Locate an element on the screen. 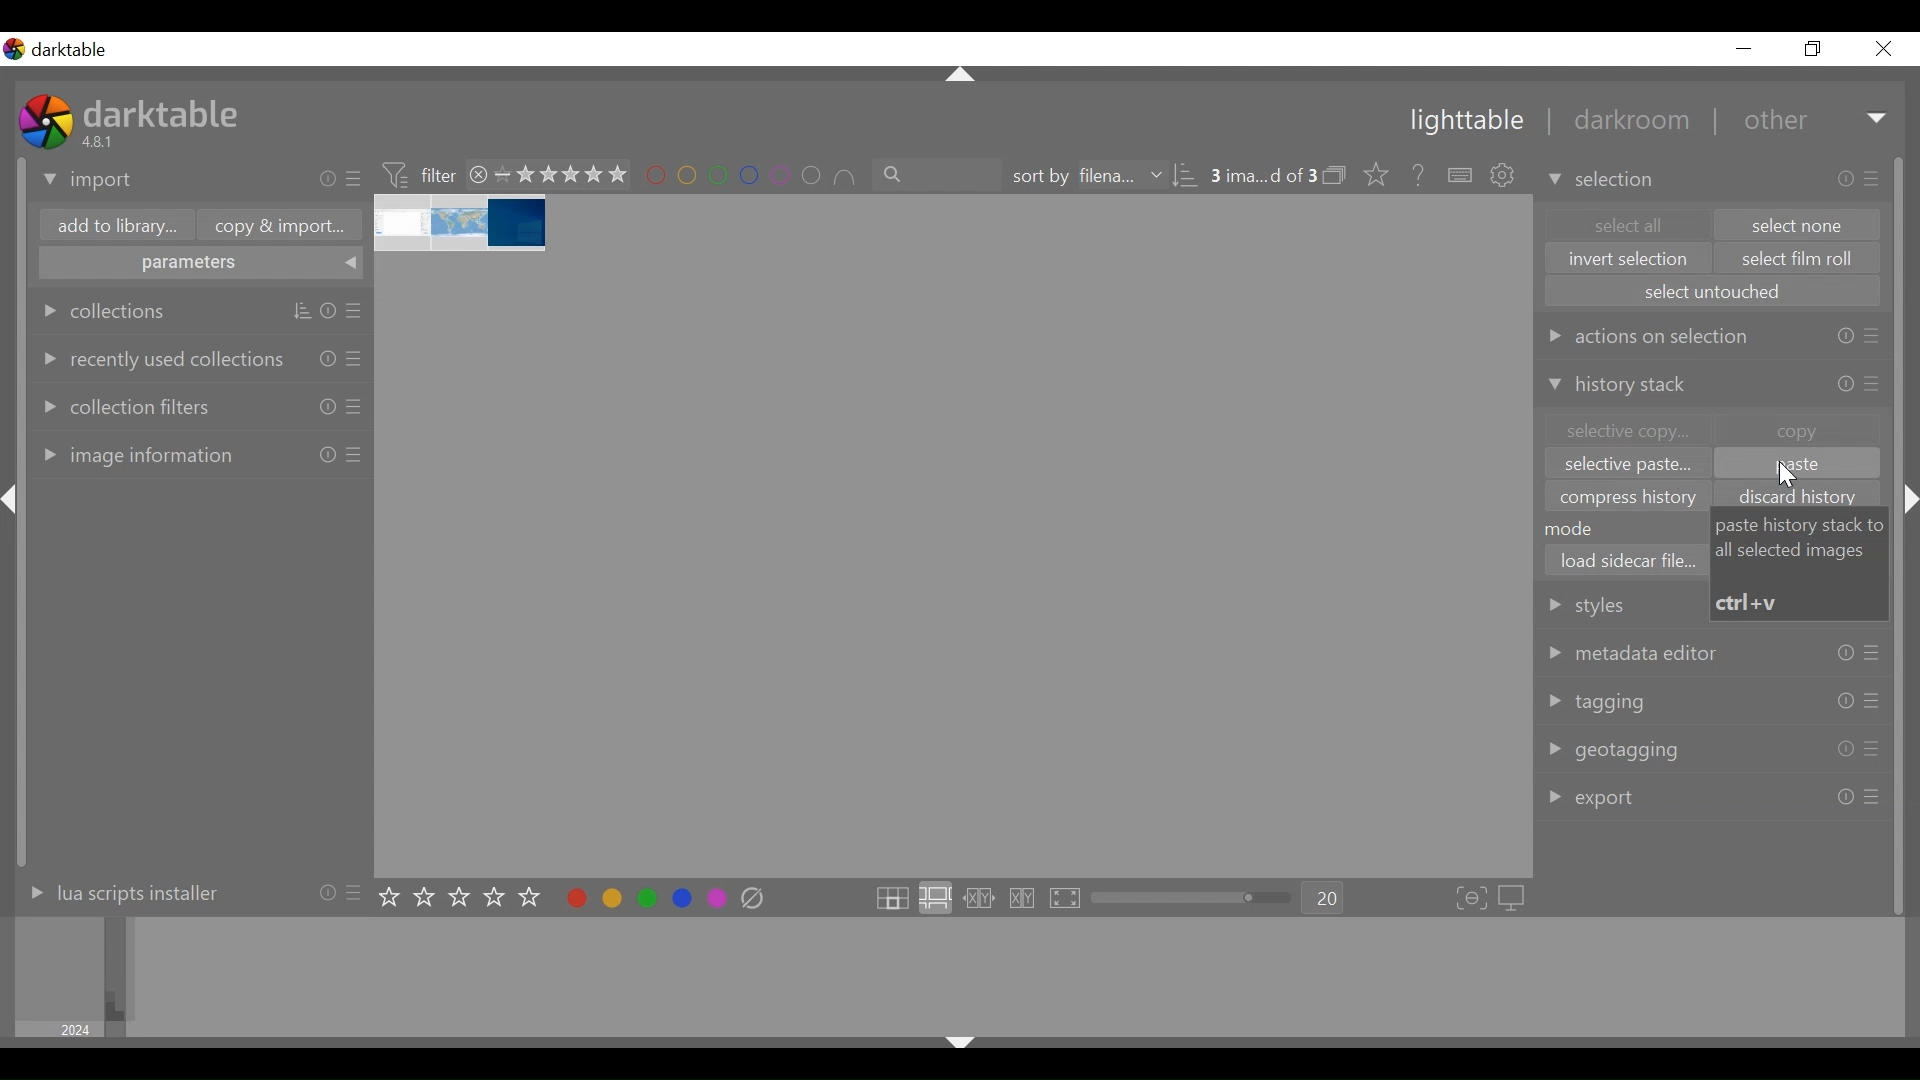  paste history stack to
all selected images is located at coordinates (1802, 538).